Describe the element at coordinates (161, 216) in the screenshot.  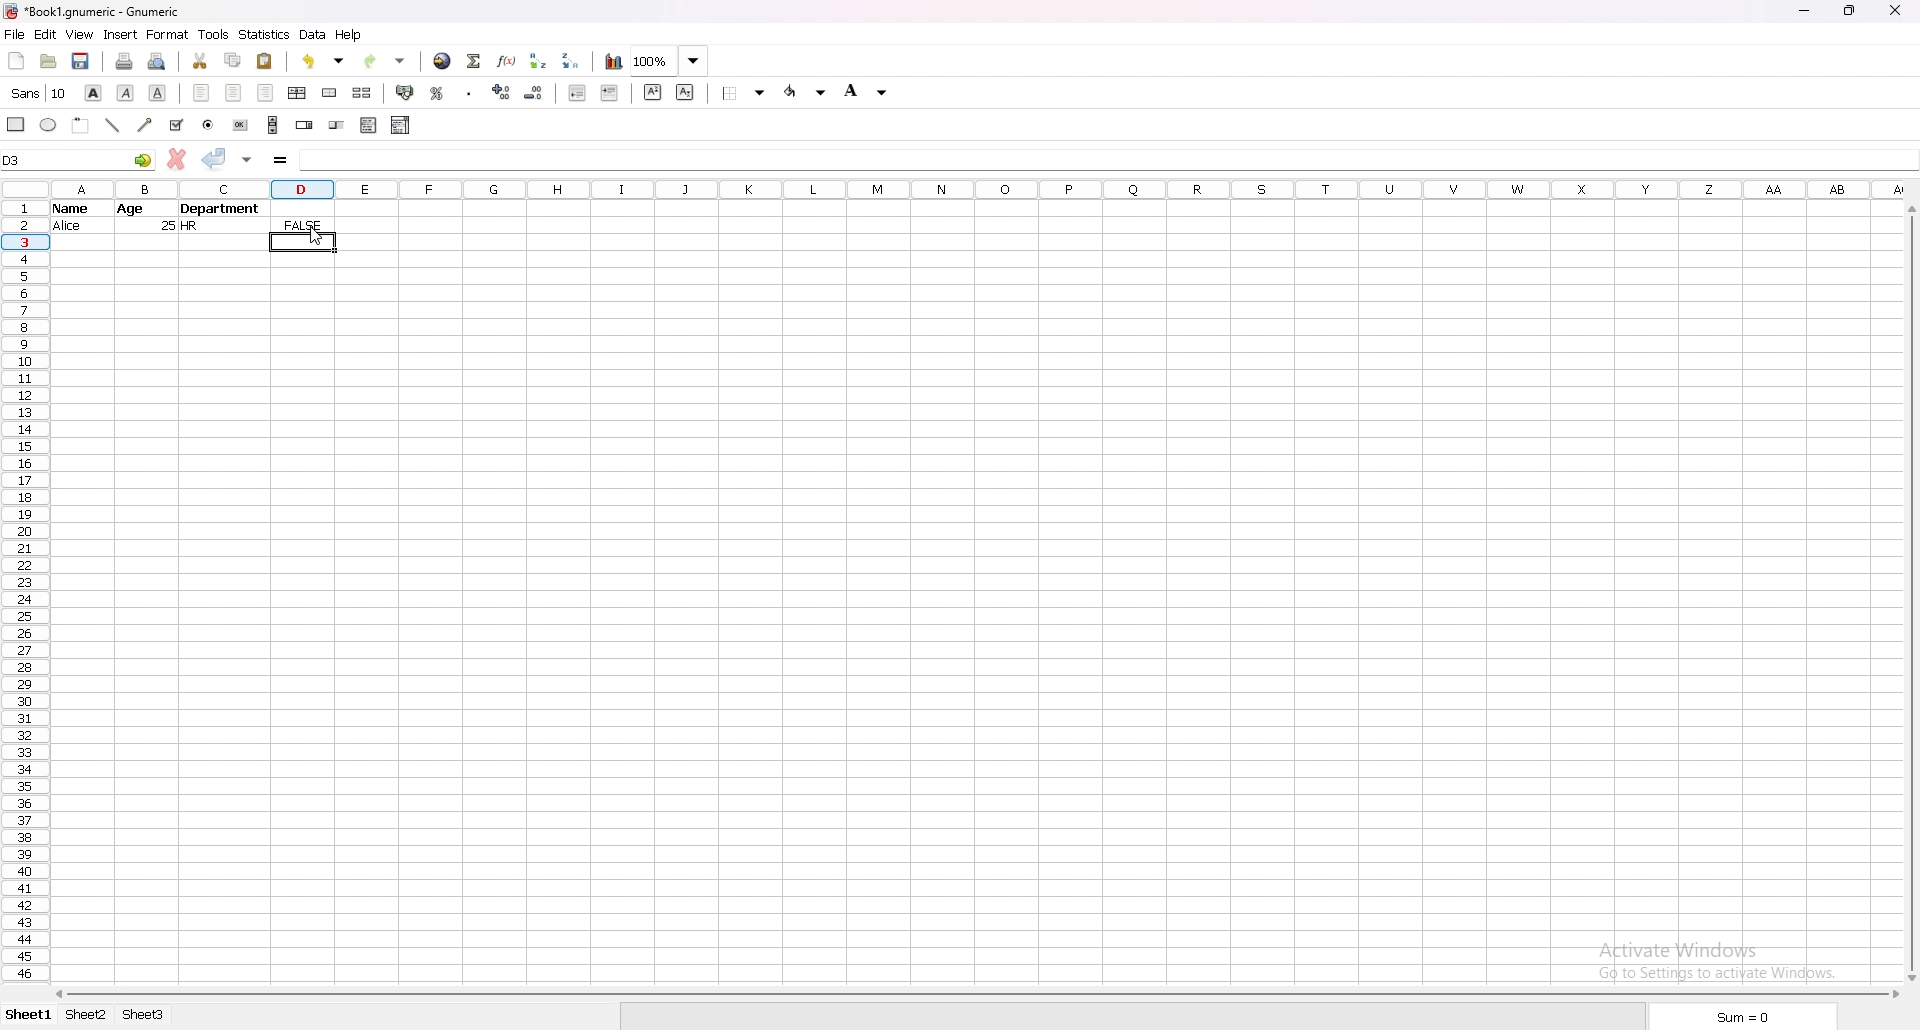
I see `data` at that location.